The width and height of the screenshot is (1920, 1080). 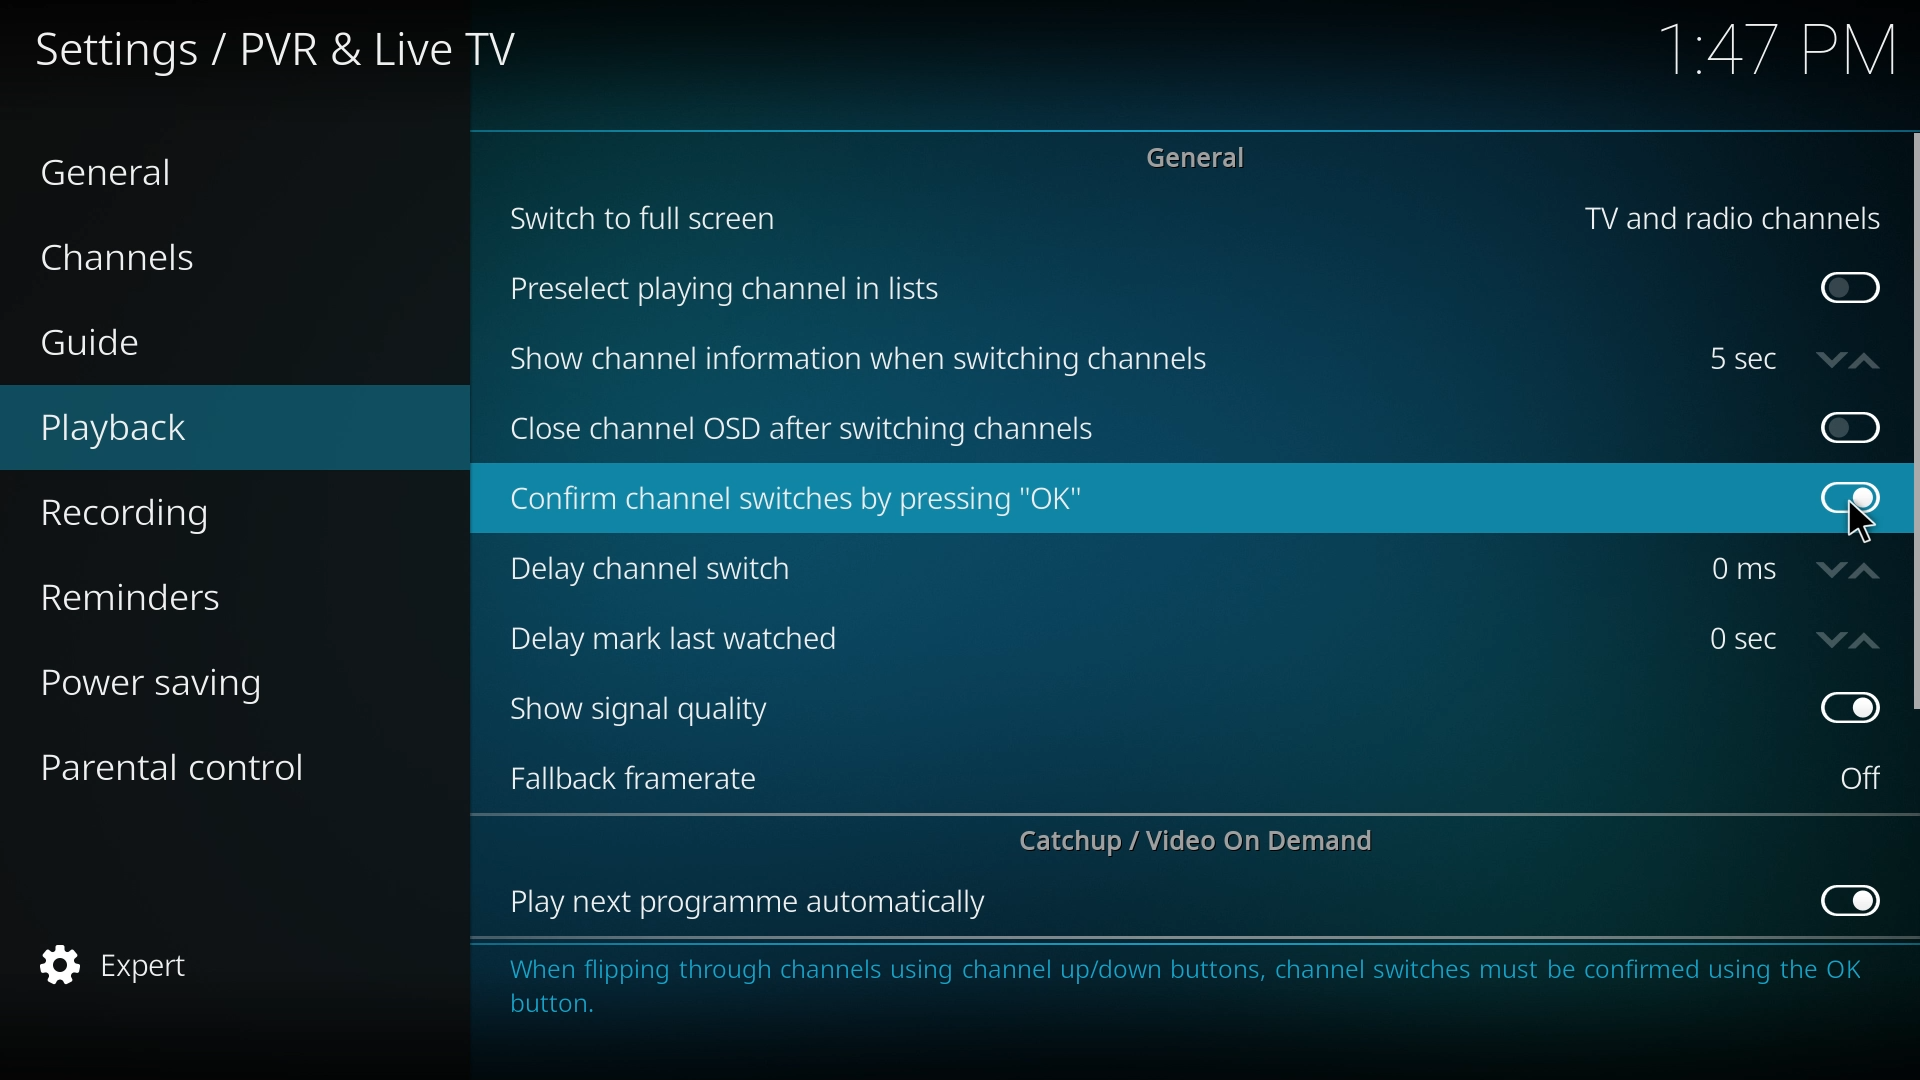 I want to click on recording, so click(x=181, y=514).